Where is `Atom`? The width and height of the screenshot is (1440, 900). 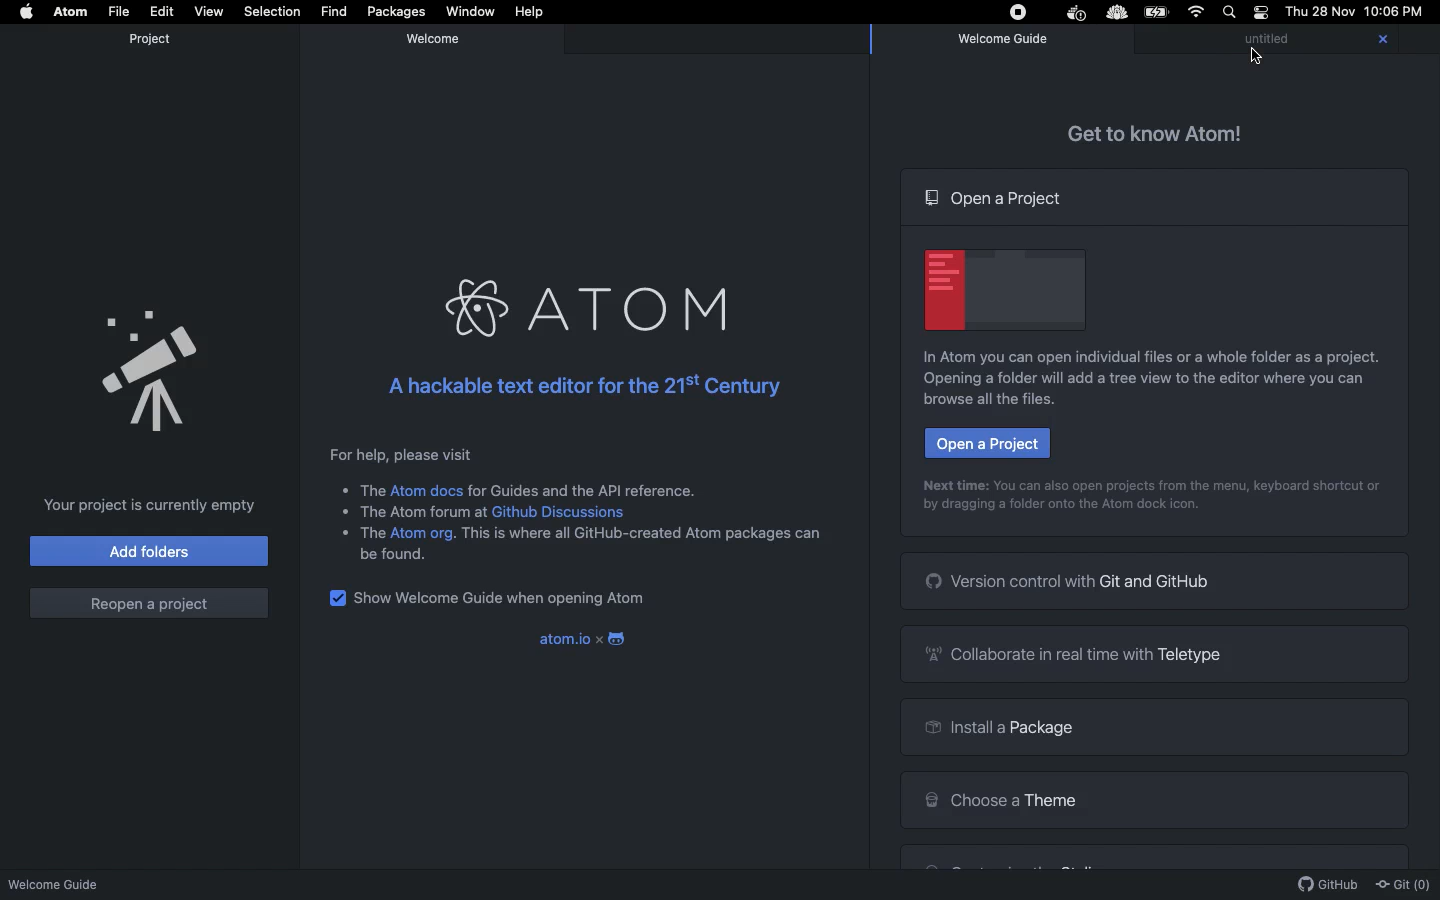
Atom is located at coordinates (592, 306).